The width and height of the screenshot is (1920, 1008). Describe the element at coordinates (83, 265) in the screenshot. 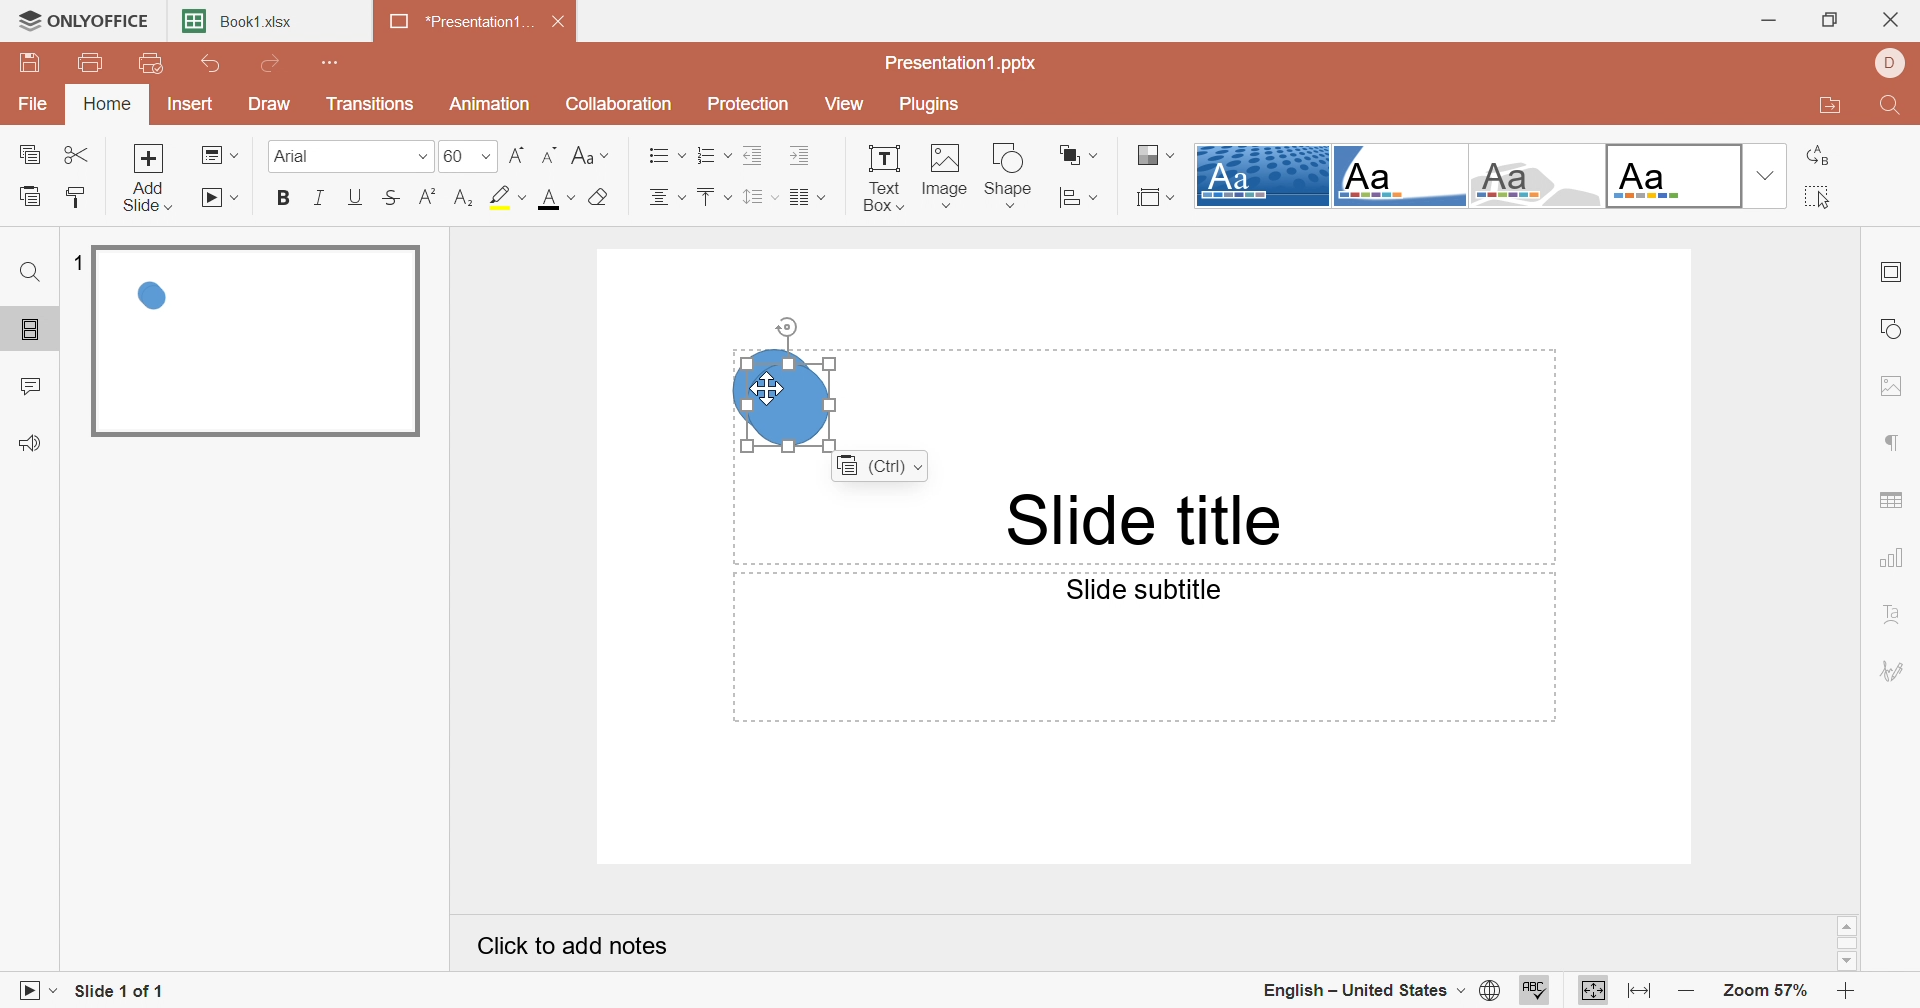

I see `1` at that location.